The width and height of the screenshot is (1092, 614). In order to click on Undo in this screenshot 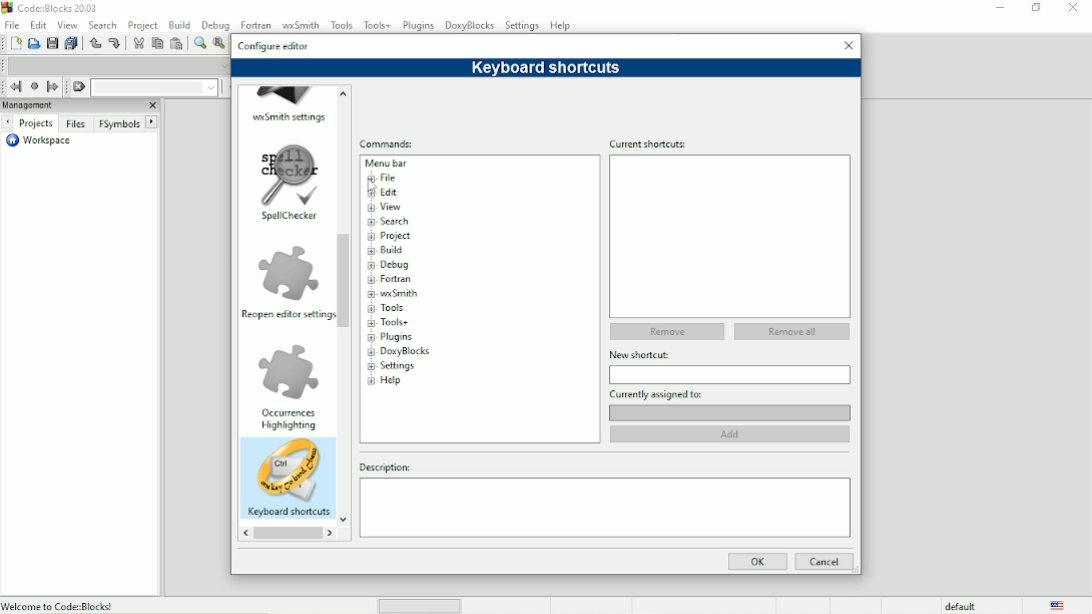, I will do `click(94, 43)`.